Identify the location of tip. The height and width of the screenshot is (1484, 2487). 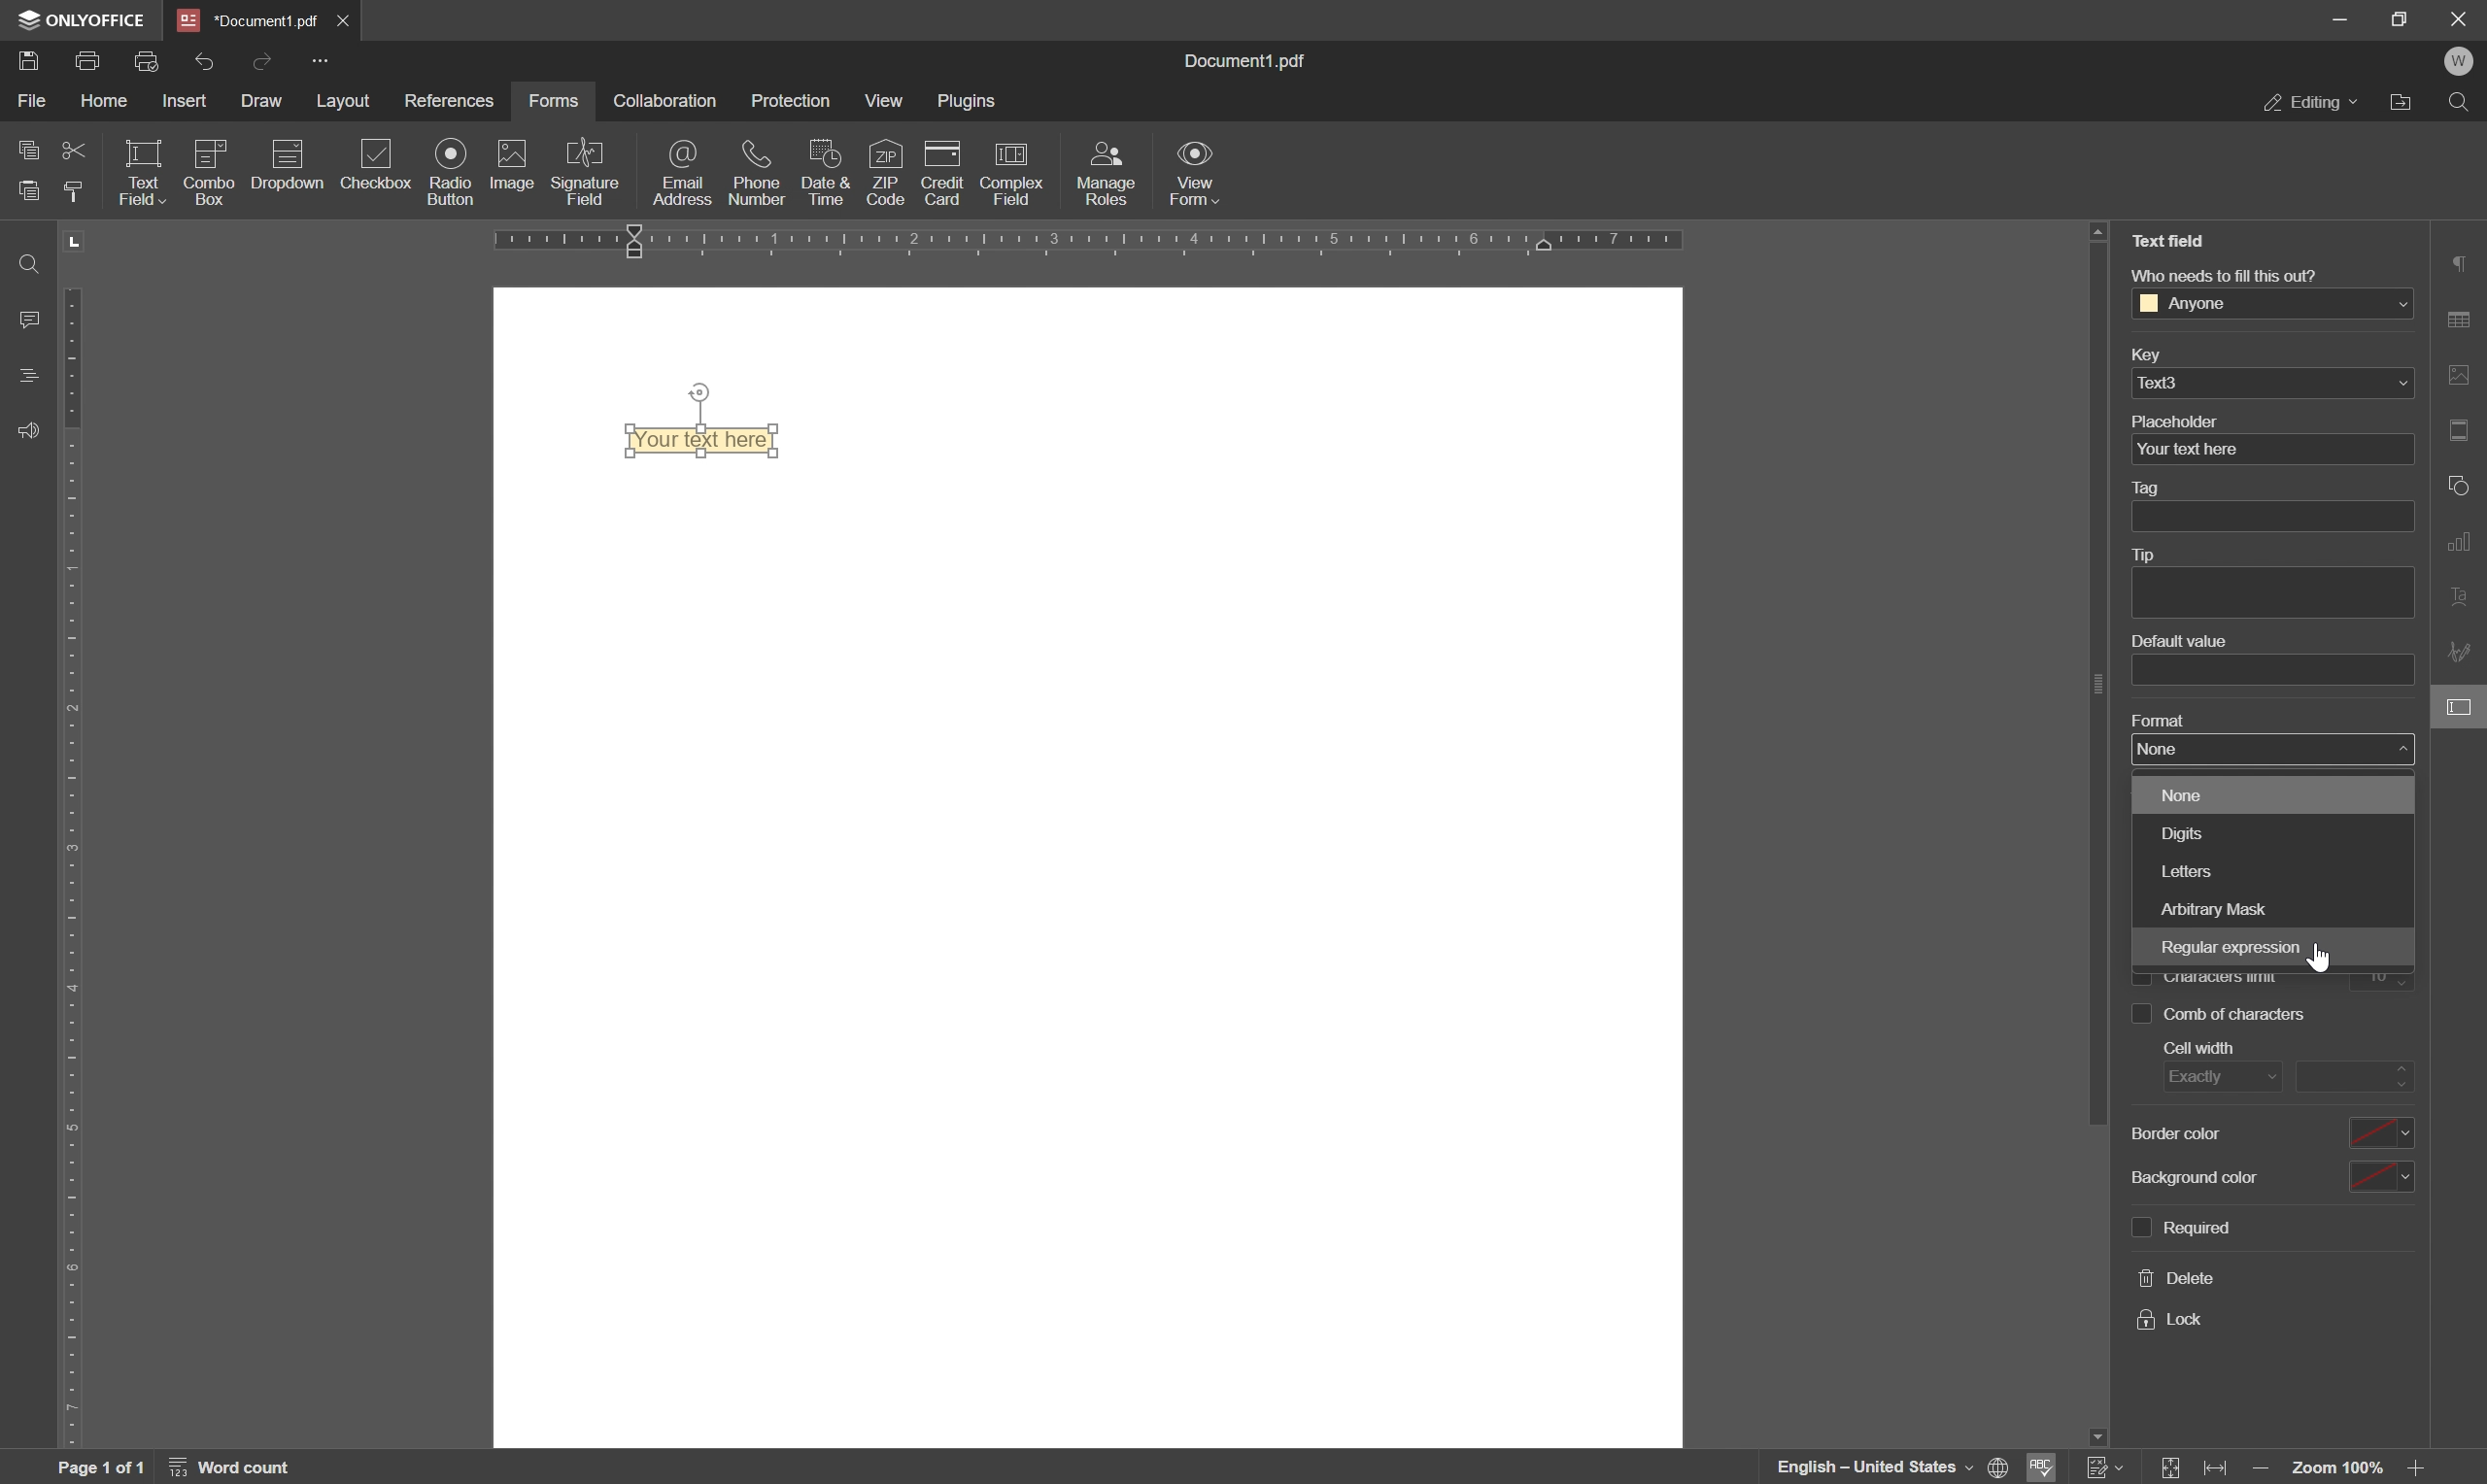
(2151, 555).